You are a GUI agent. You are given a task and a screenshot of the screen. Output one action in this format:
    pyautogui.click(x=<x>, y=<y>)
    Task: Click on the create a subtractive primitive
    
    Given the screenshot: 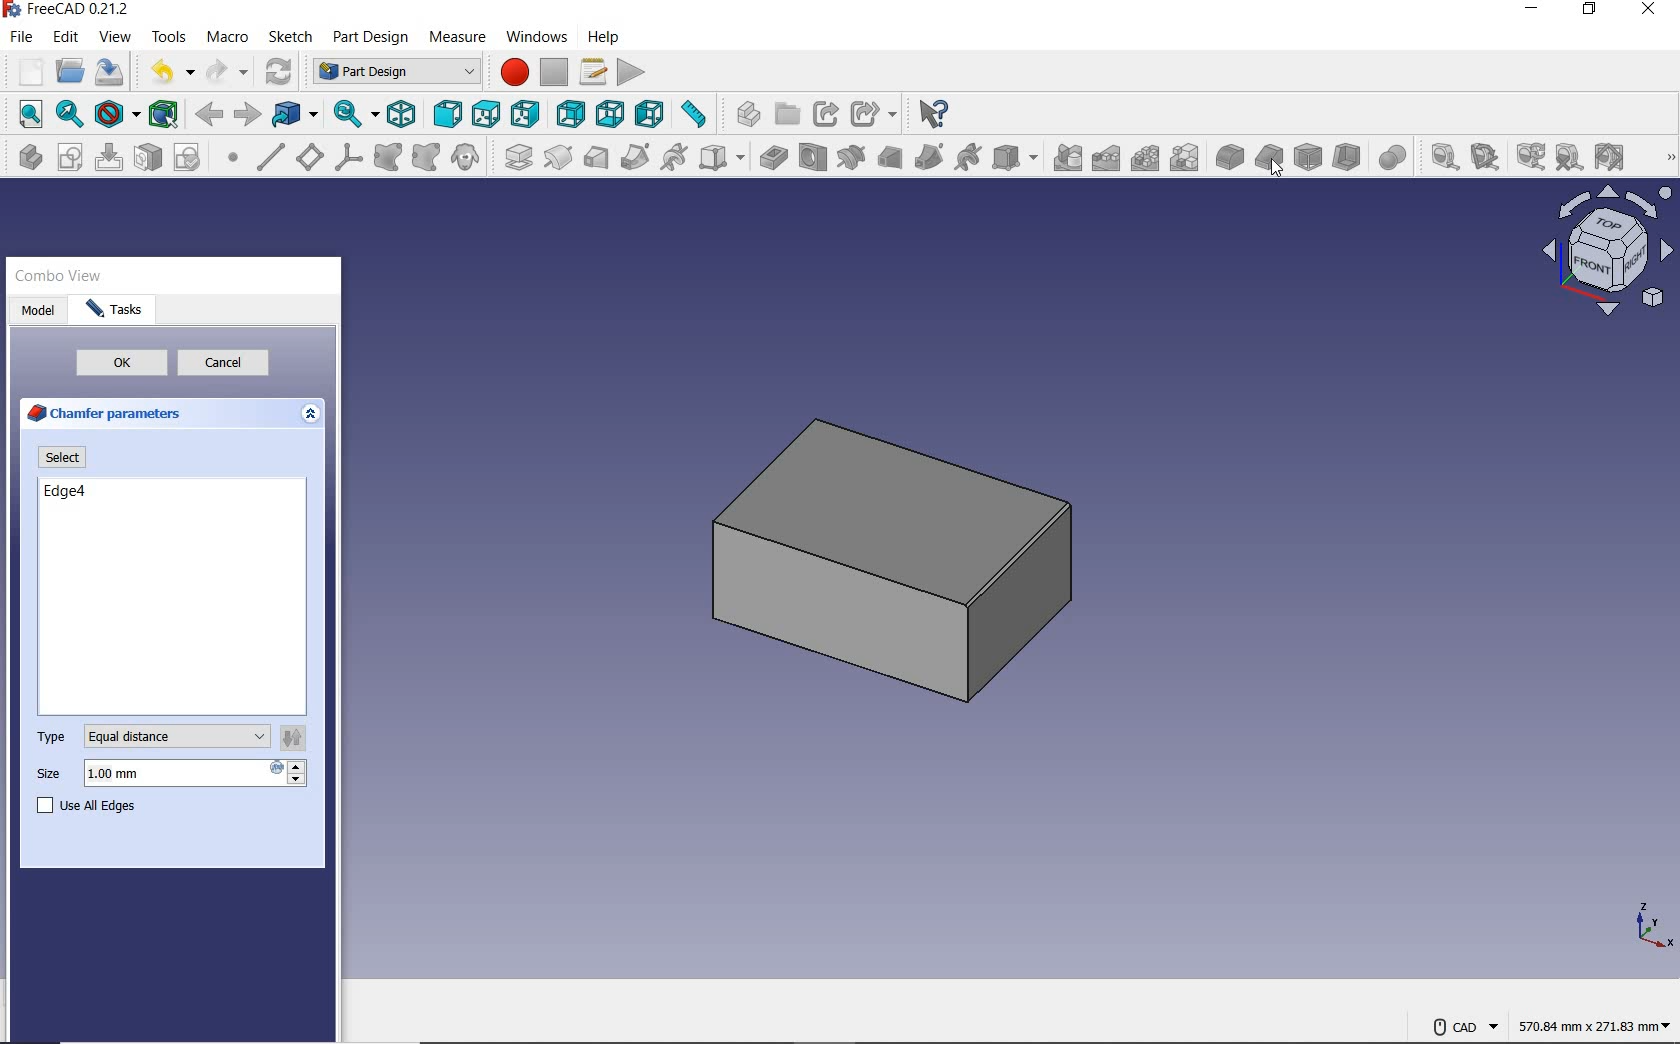 What is the action you would take?
    pyautogui.click(x=1017, y=158)
    